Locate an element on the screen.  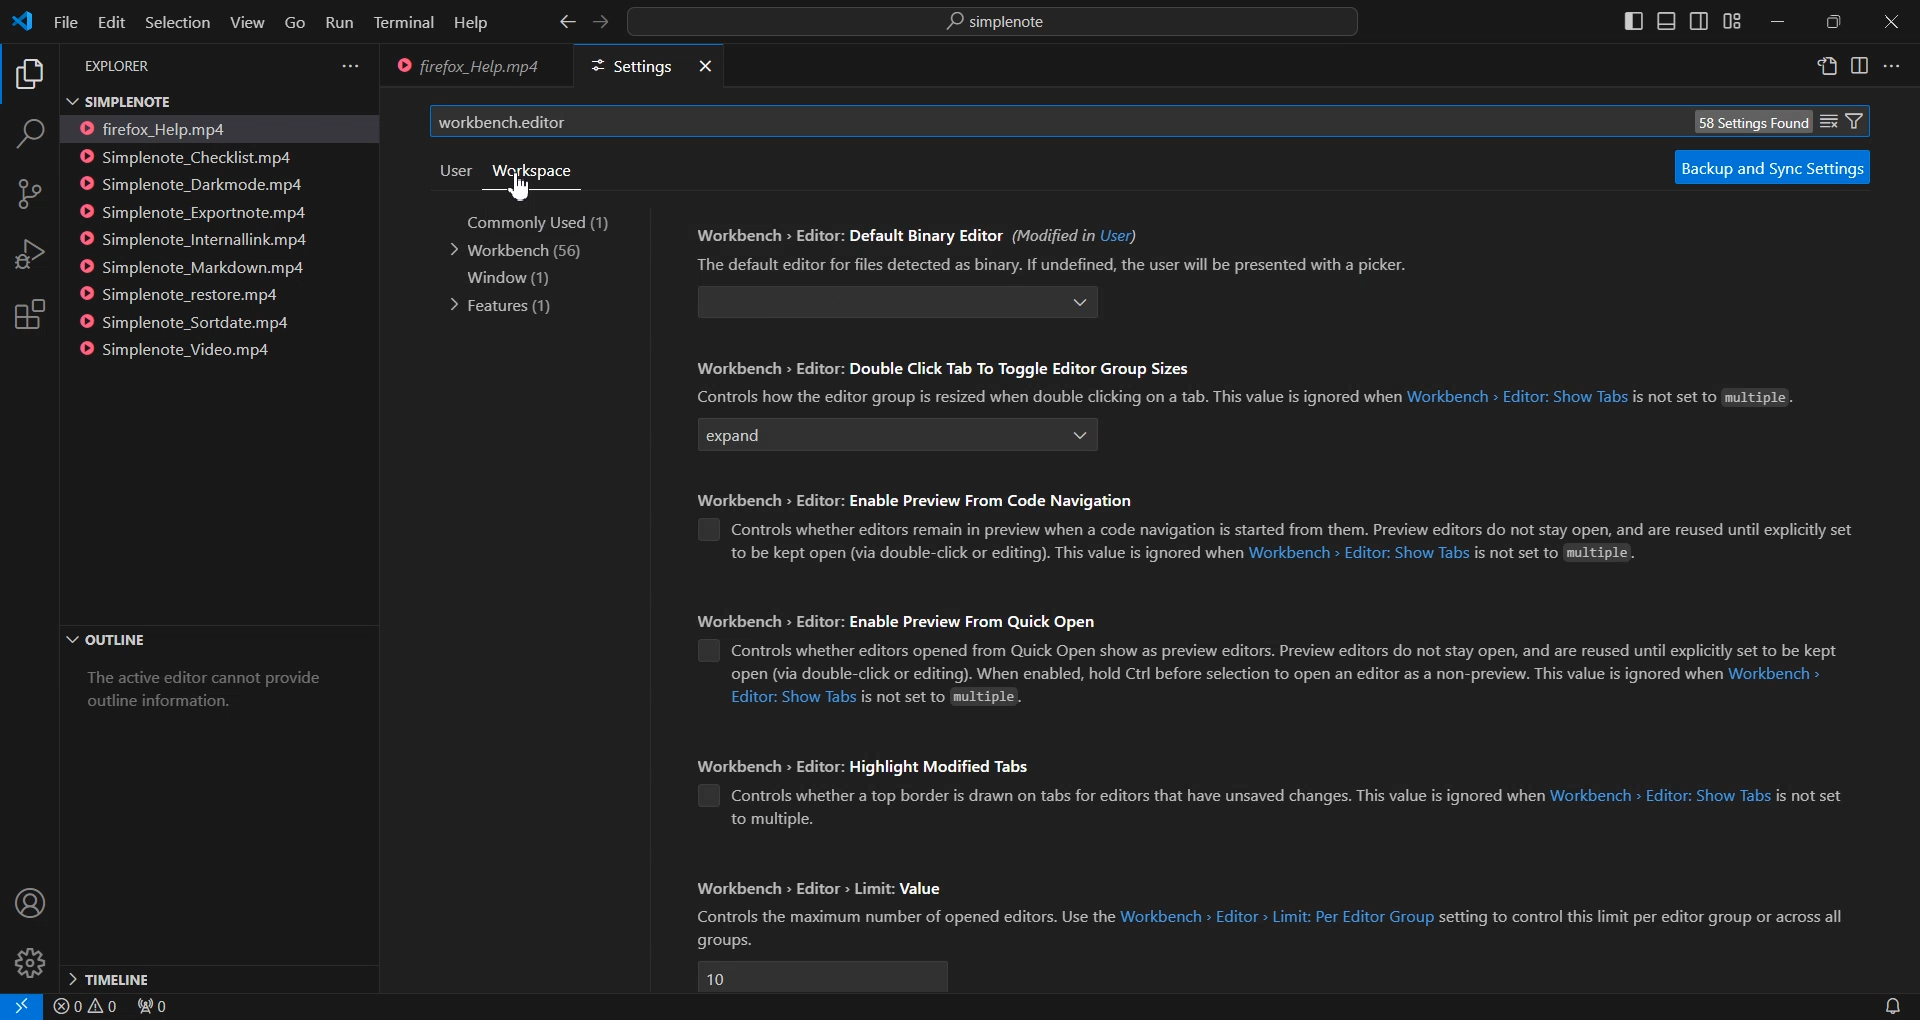
Open a remote window is located at coordinates (17, 1006).